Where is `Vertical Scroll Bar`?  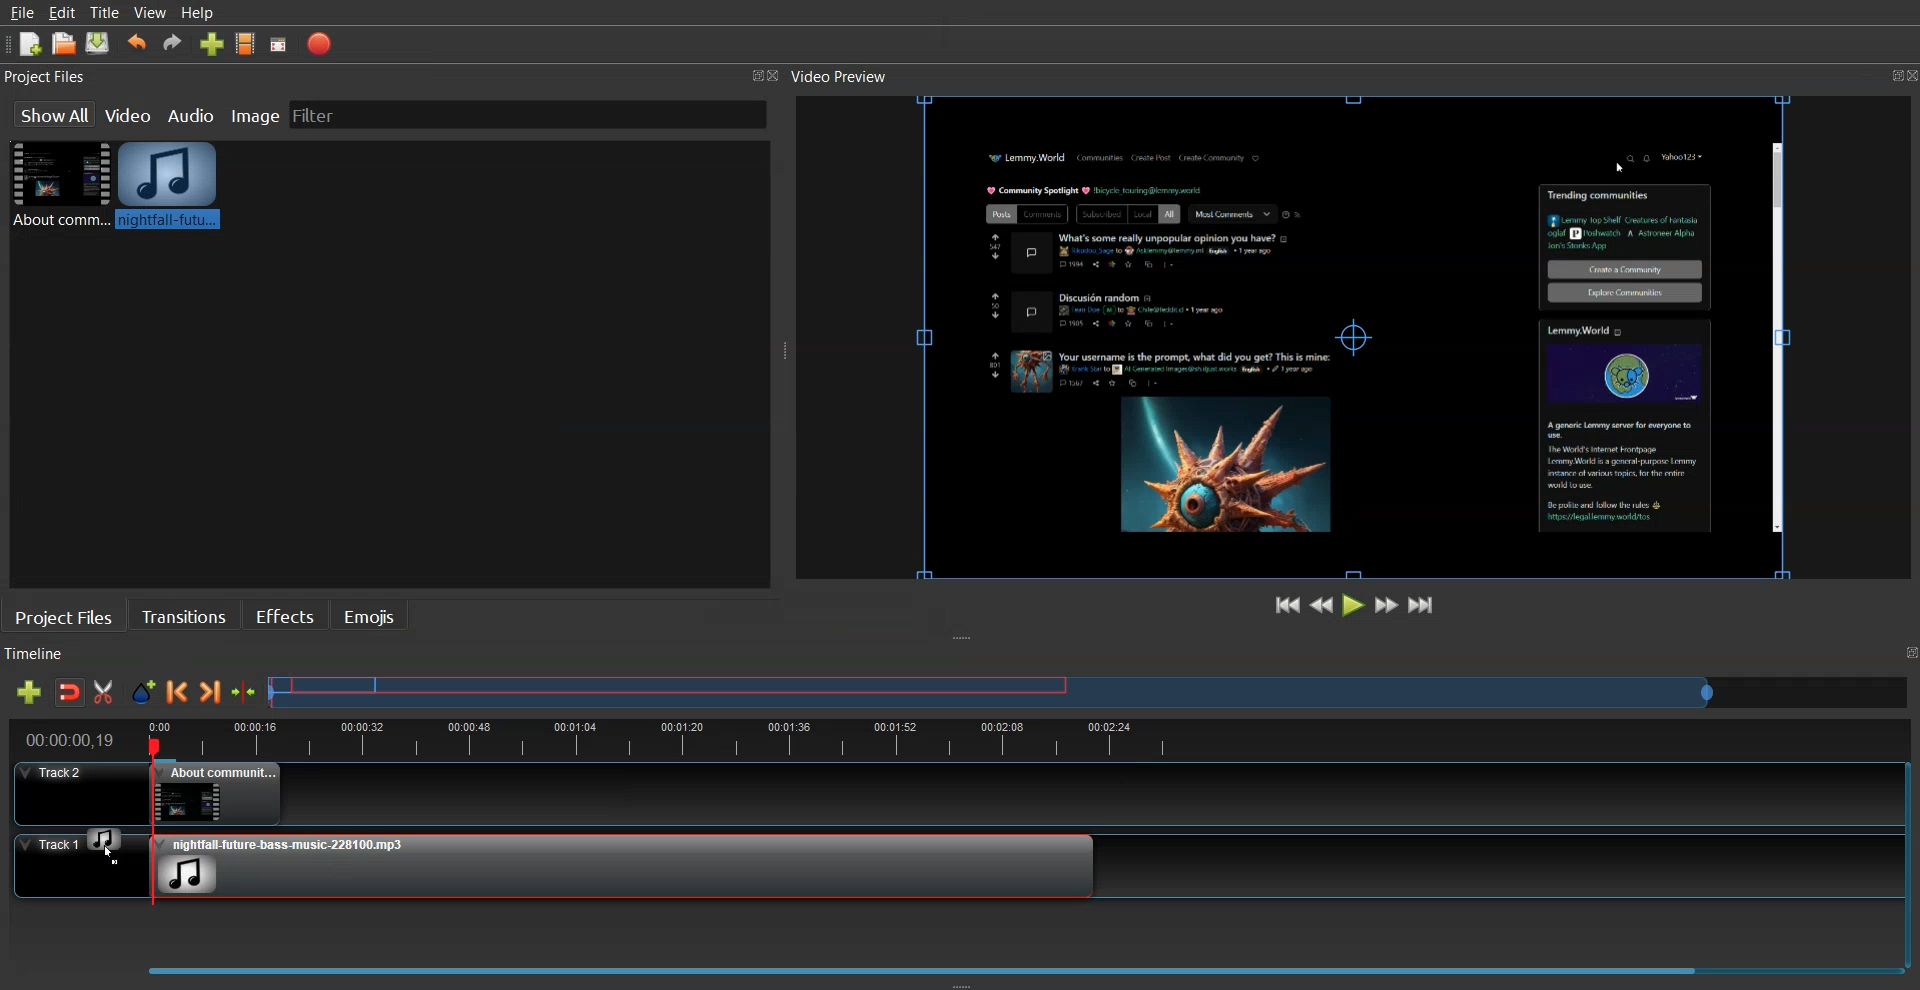 Vertical Scroll Bar is located at coordinates (1908, 856).